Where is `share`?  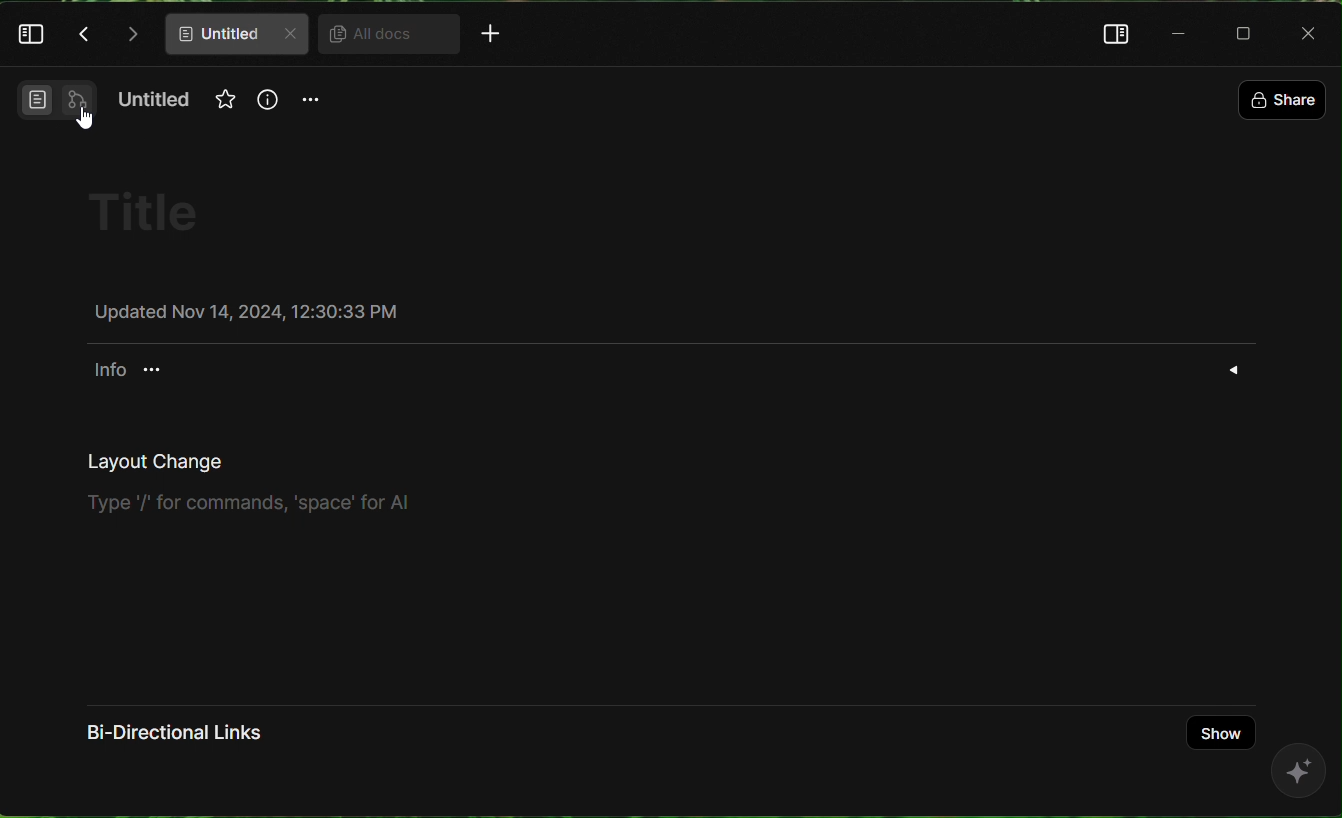
share is located at coordinates (1281, 98).